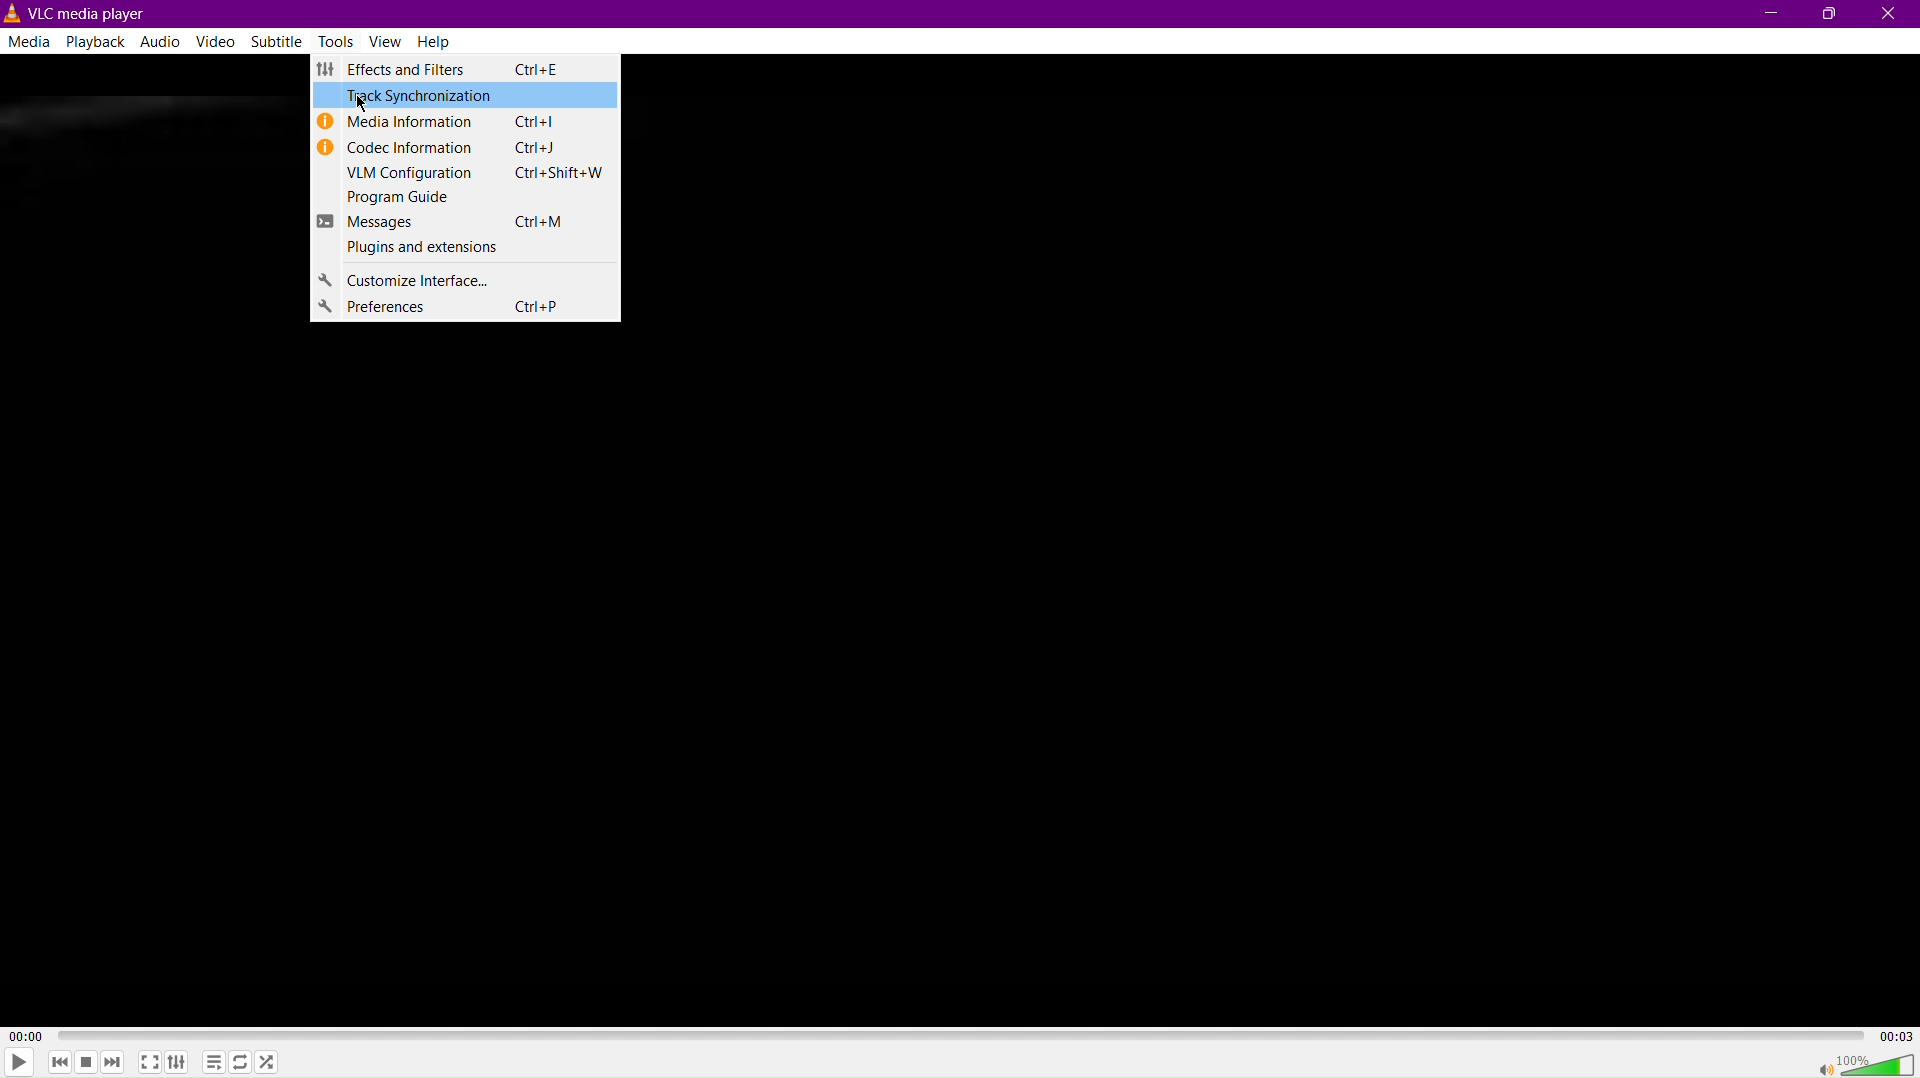 This screenshot has width=1920, height=1078. I want to click on Close, so click(1890, 15).